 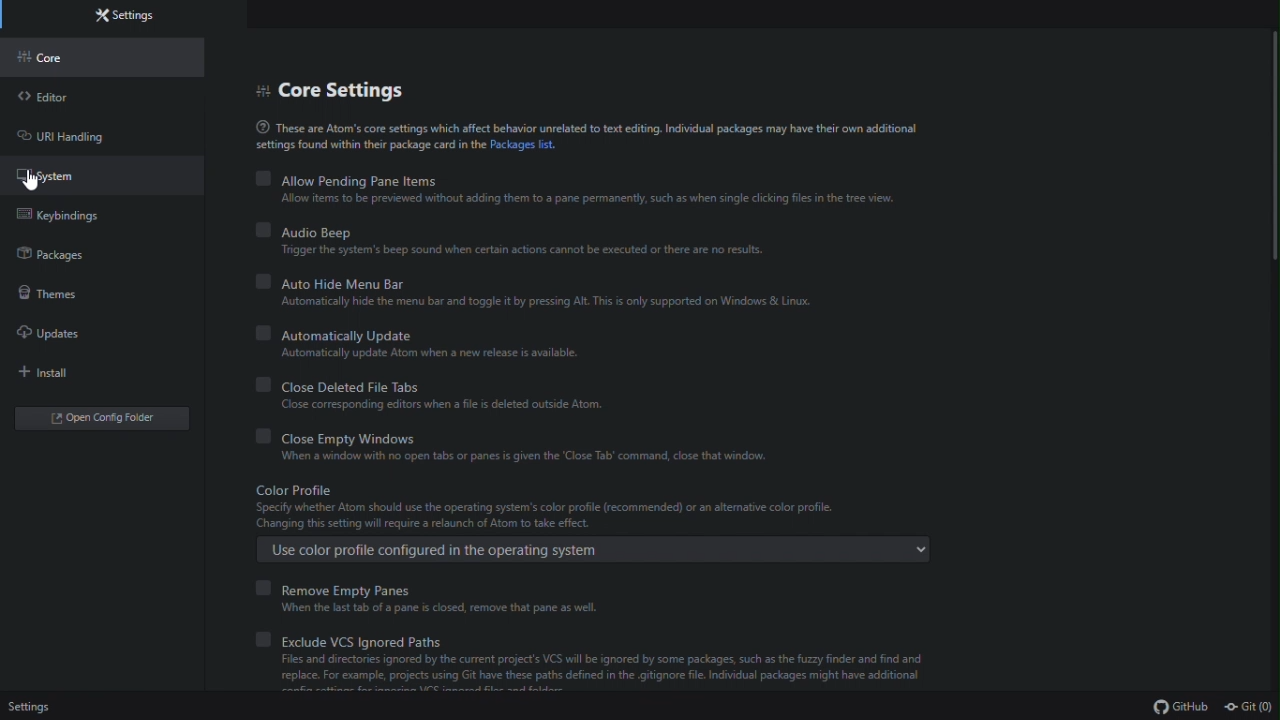 What do you see at coordinates (613, 672) in the screenshot?
I see `Files and directories ignored by the current project's VICS will be ignored by some packages, such as the fuzzy finder and find and
replace. For example, projects using Git have these paths defined in the gitignore fle. Individual packages might have additional` at bounding box center [613, 672].